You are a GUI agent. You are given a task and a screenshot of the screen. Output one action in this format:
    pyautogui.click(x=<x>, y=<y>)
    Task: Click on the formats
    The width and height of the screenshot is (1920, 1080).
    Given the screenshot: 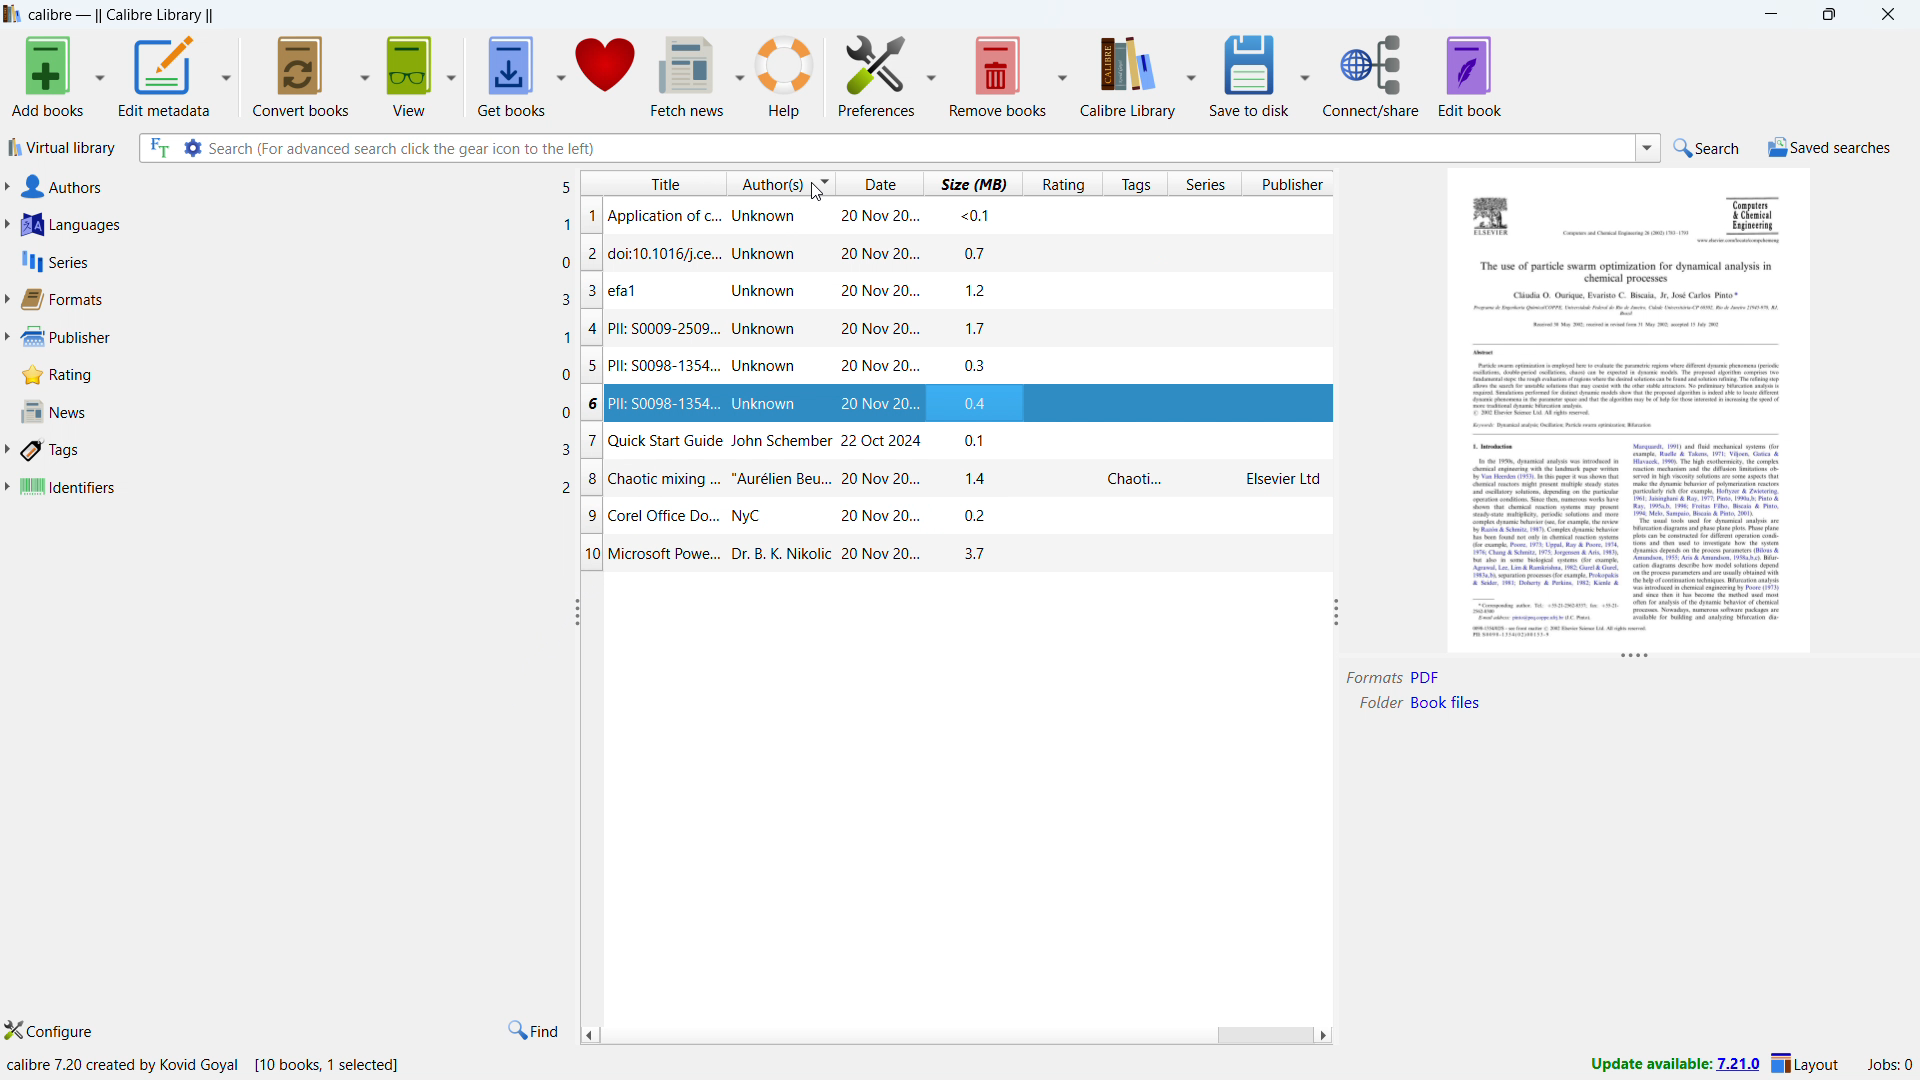 What is the action you would take?
    pyautogui.click(x=296, y=301)
    